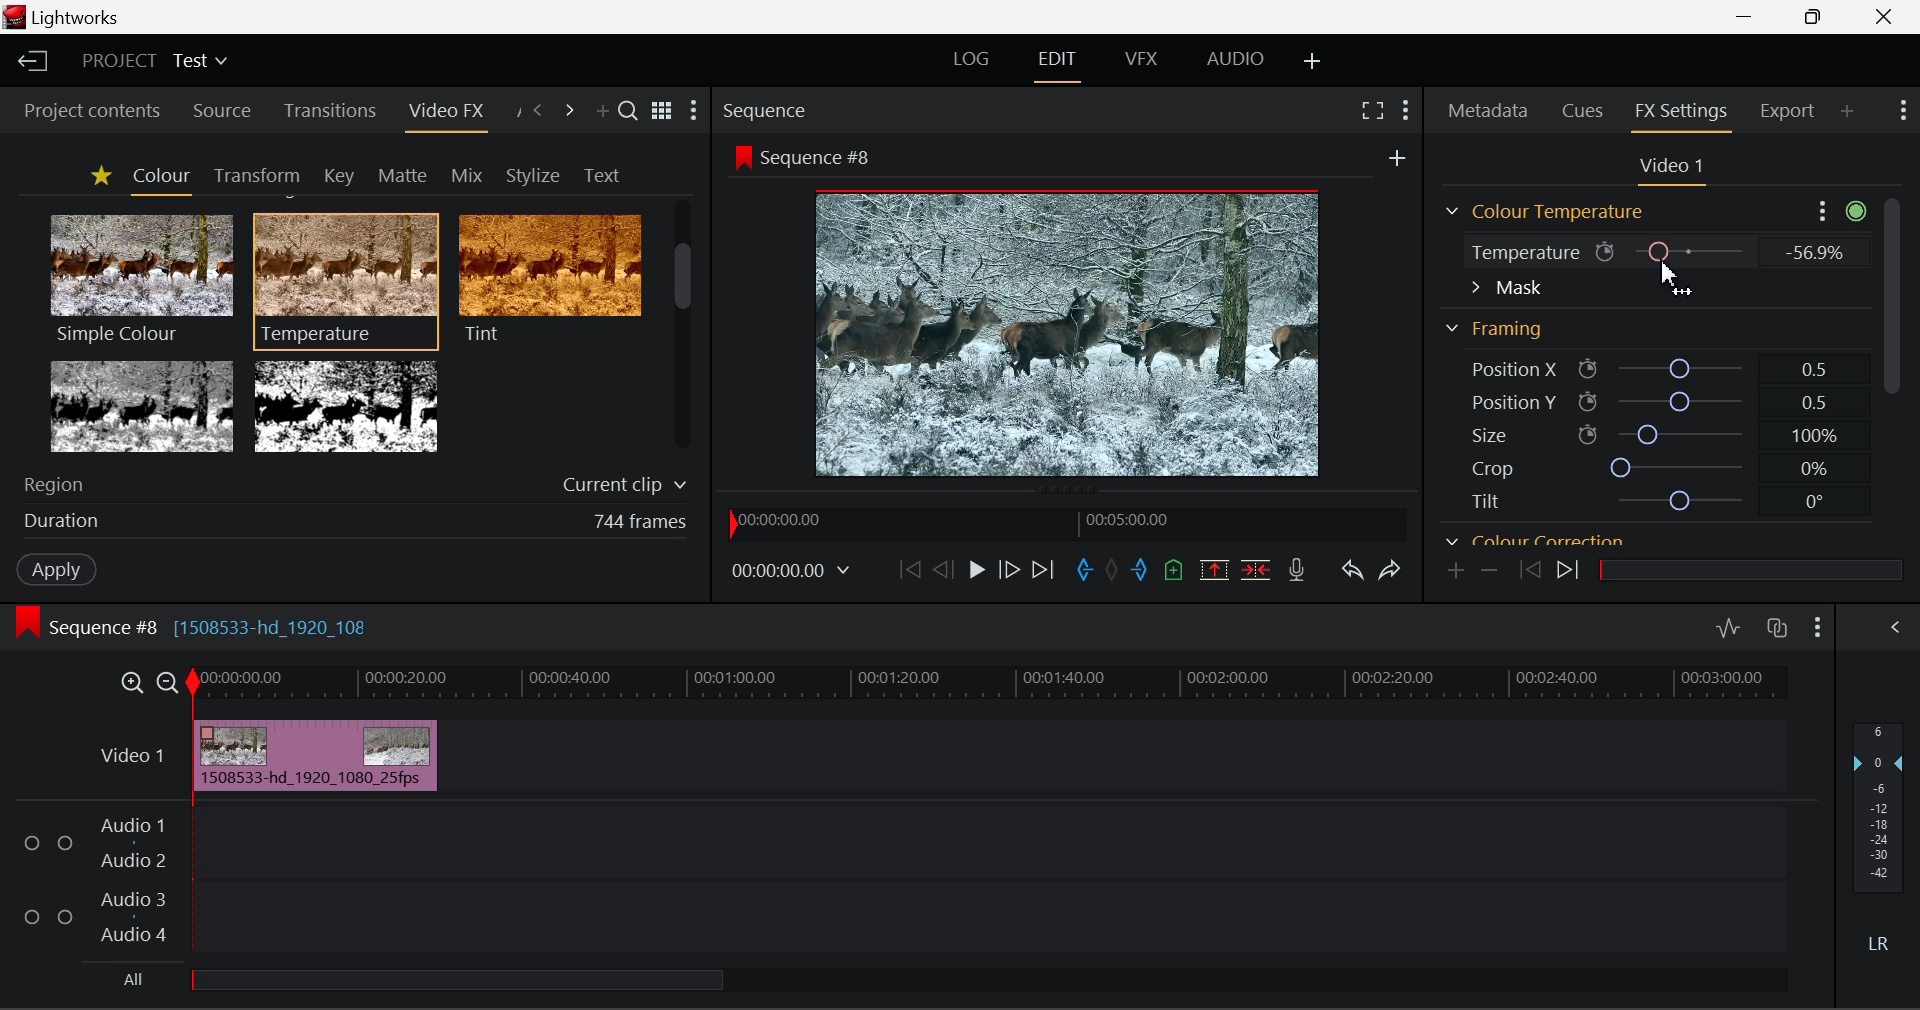 This screenshot has width=1920, height=1010. What do you see at coordinates (600, 110) in the screenshot?
I see `Add Panel` at bounding box center [600, 110].